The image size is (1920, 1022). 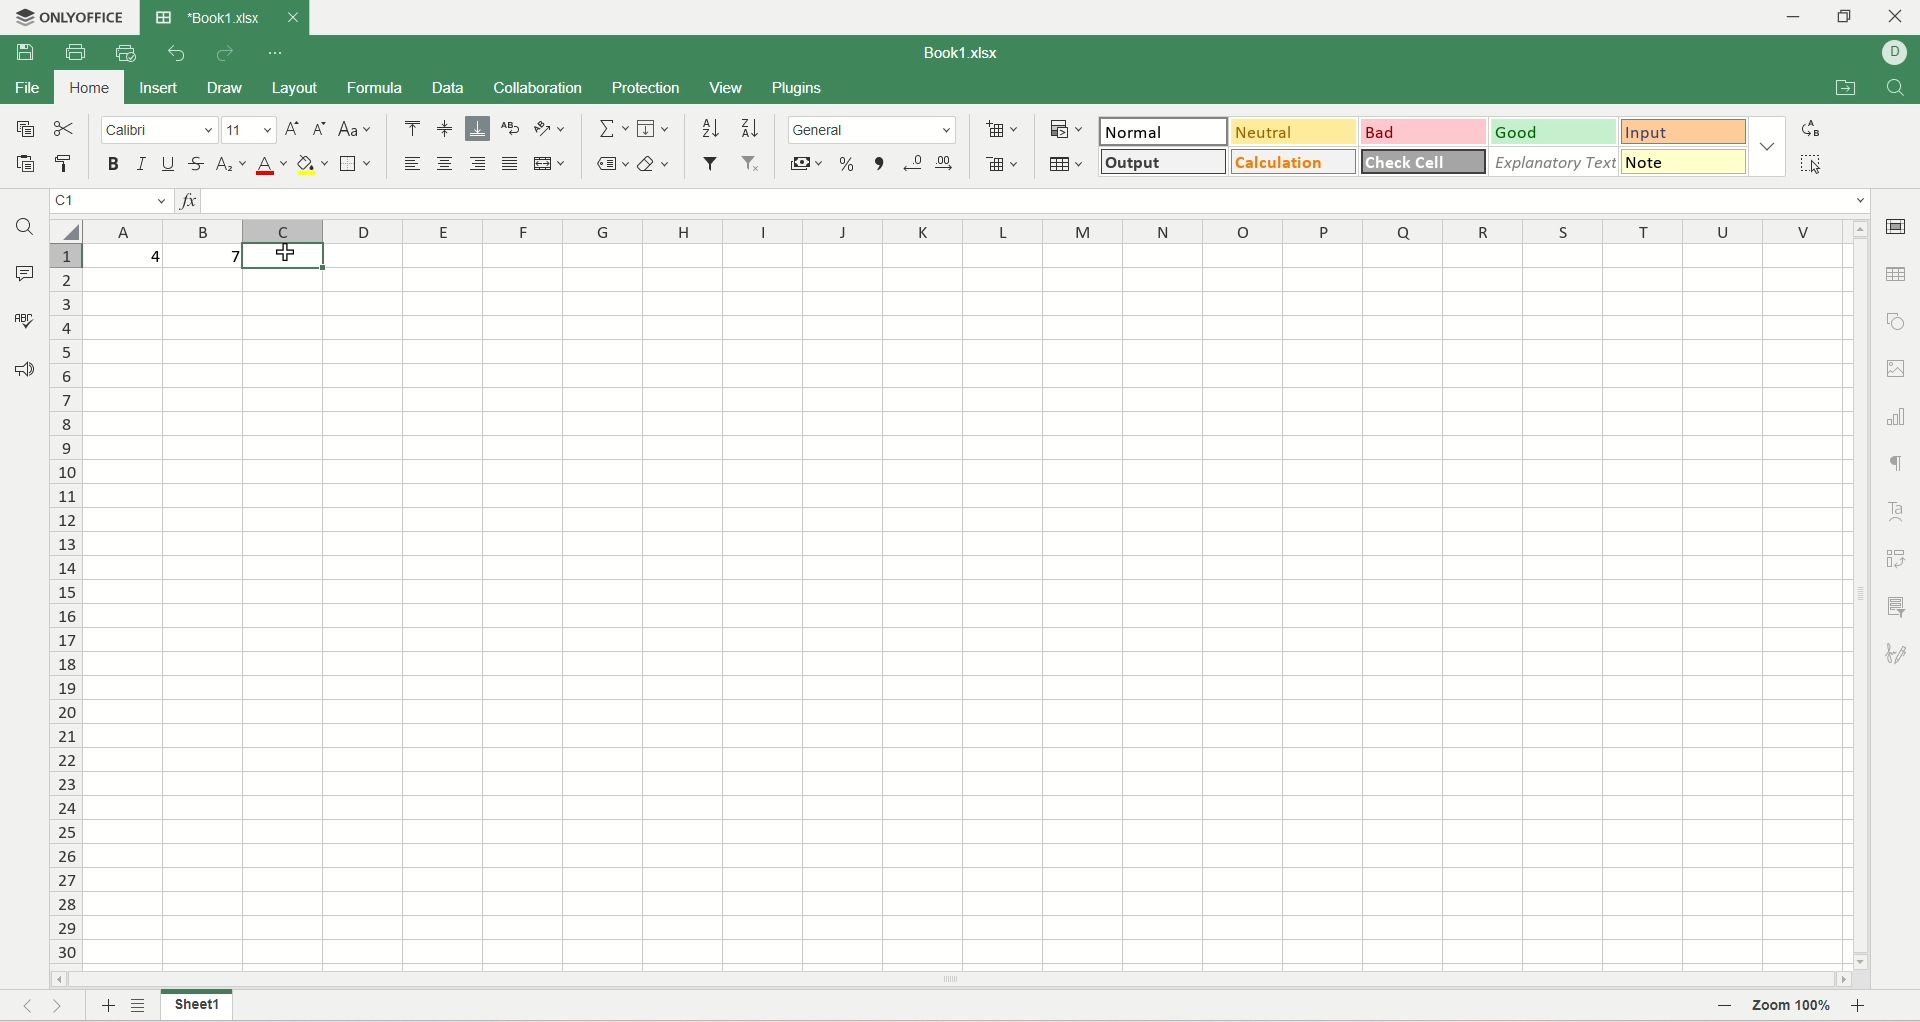 I want to click on next, so click(x=64, y=1006).